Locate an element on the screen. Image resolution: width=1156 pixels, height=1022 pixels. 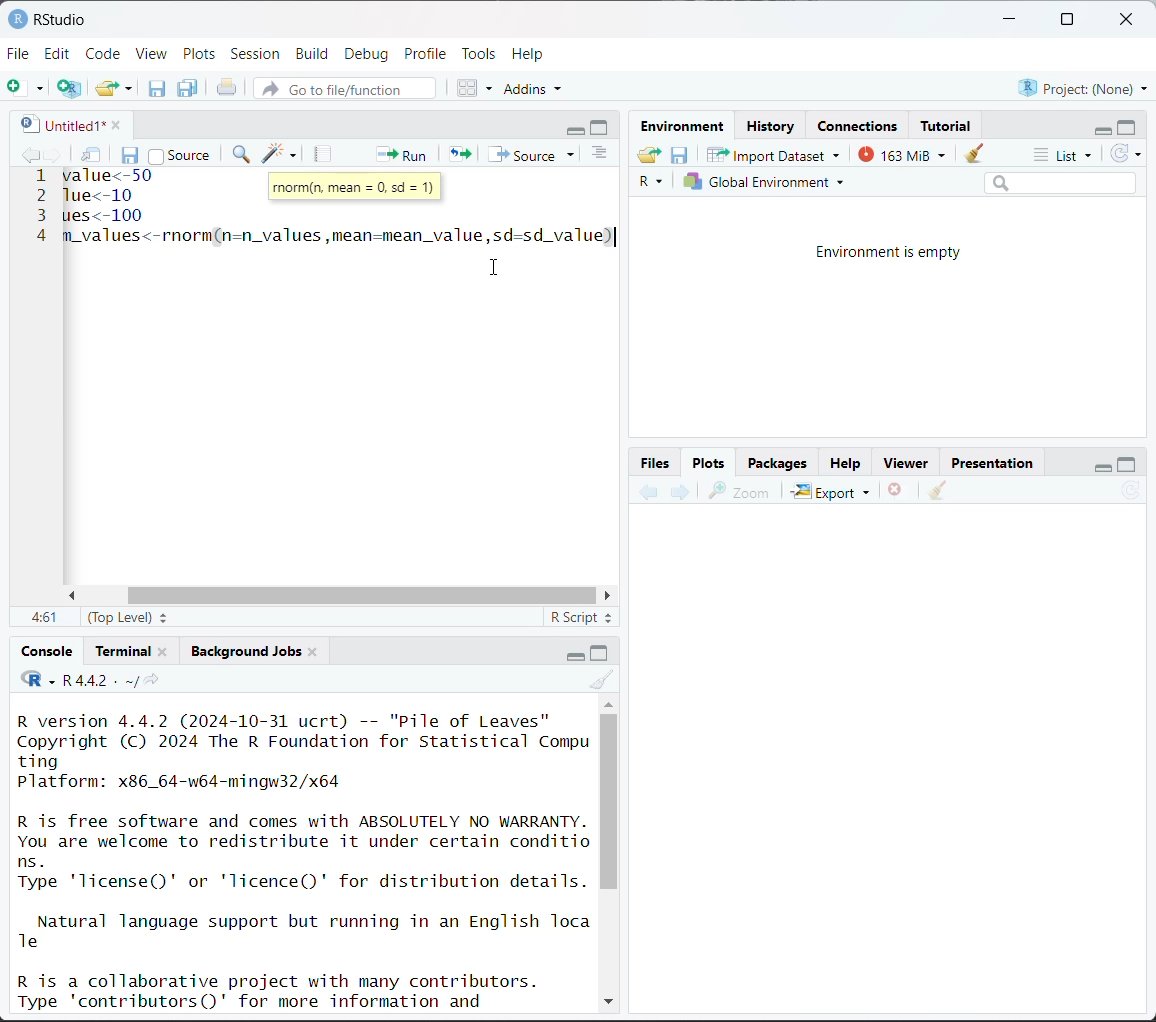
refresh the list is located at coordinates (1126, 154).